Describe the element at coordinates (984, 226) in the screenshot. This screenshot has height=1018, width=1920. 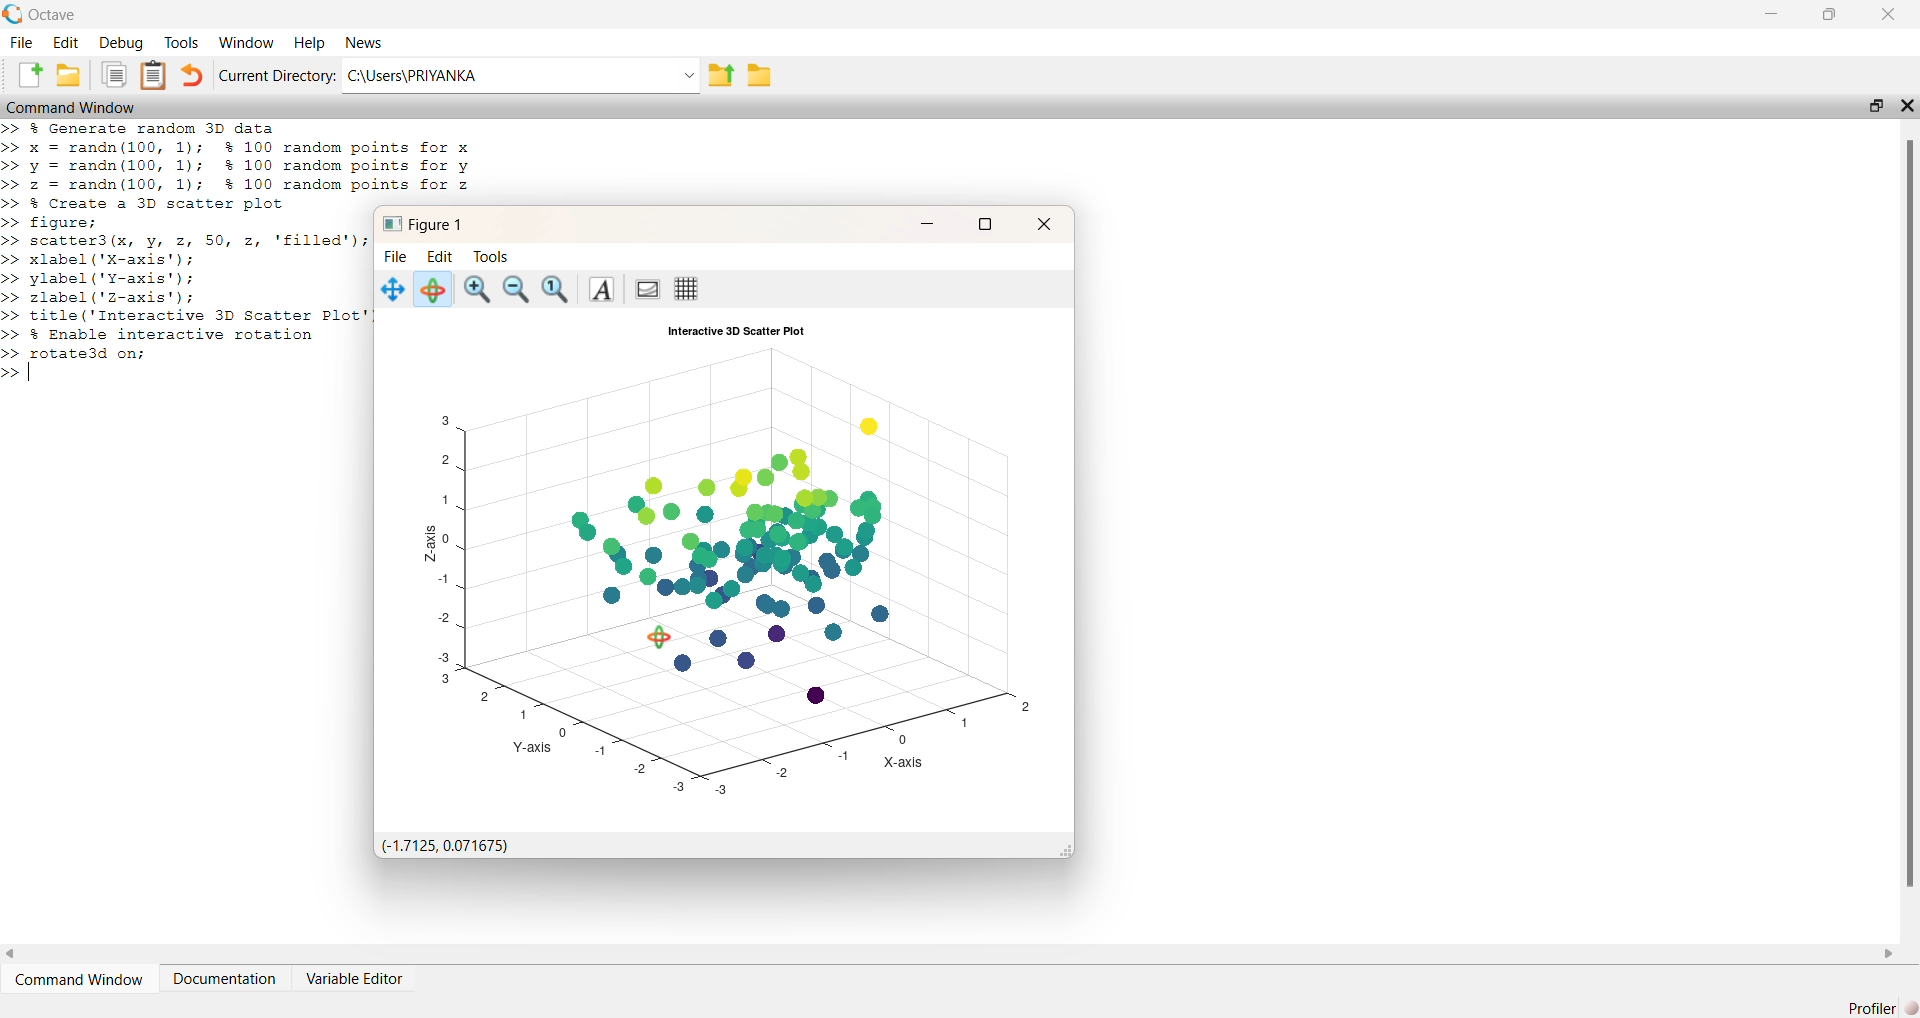
I see `resize` at that location.